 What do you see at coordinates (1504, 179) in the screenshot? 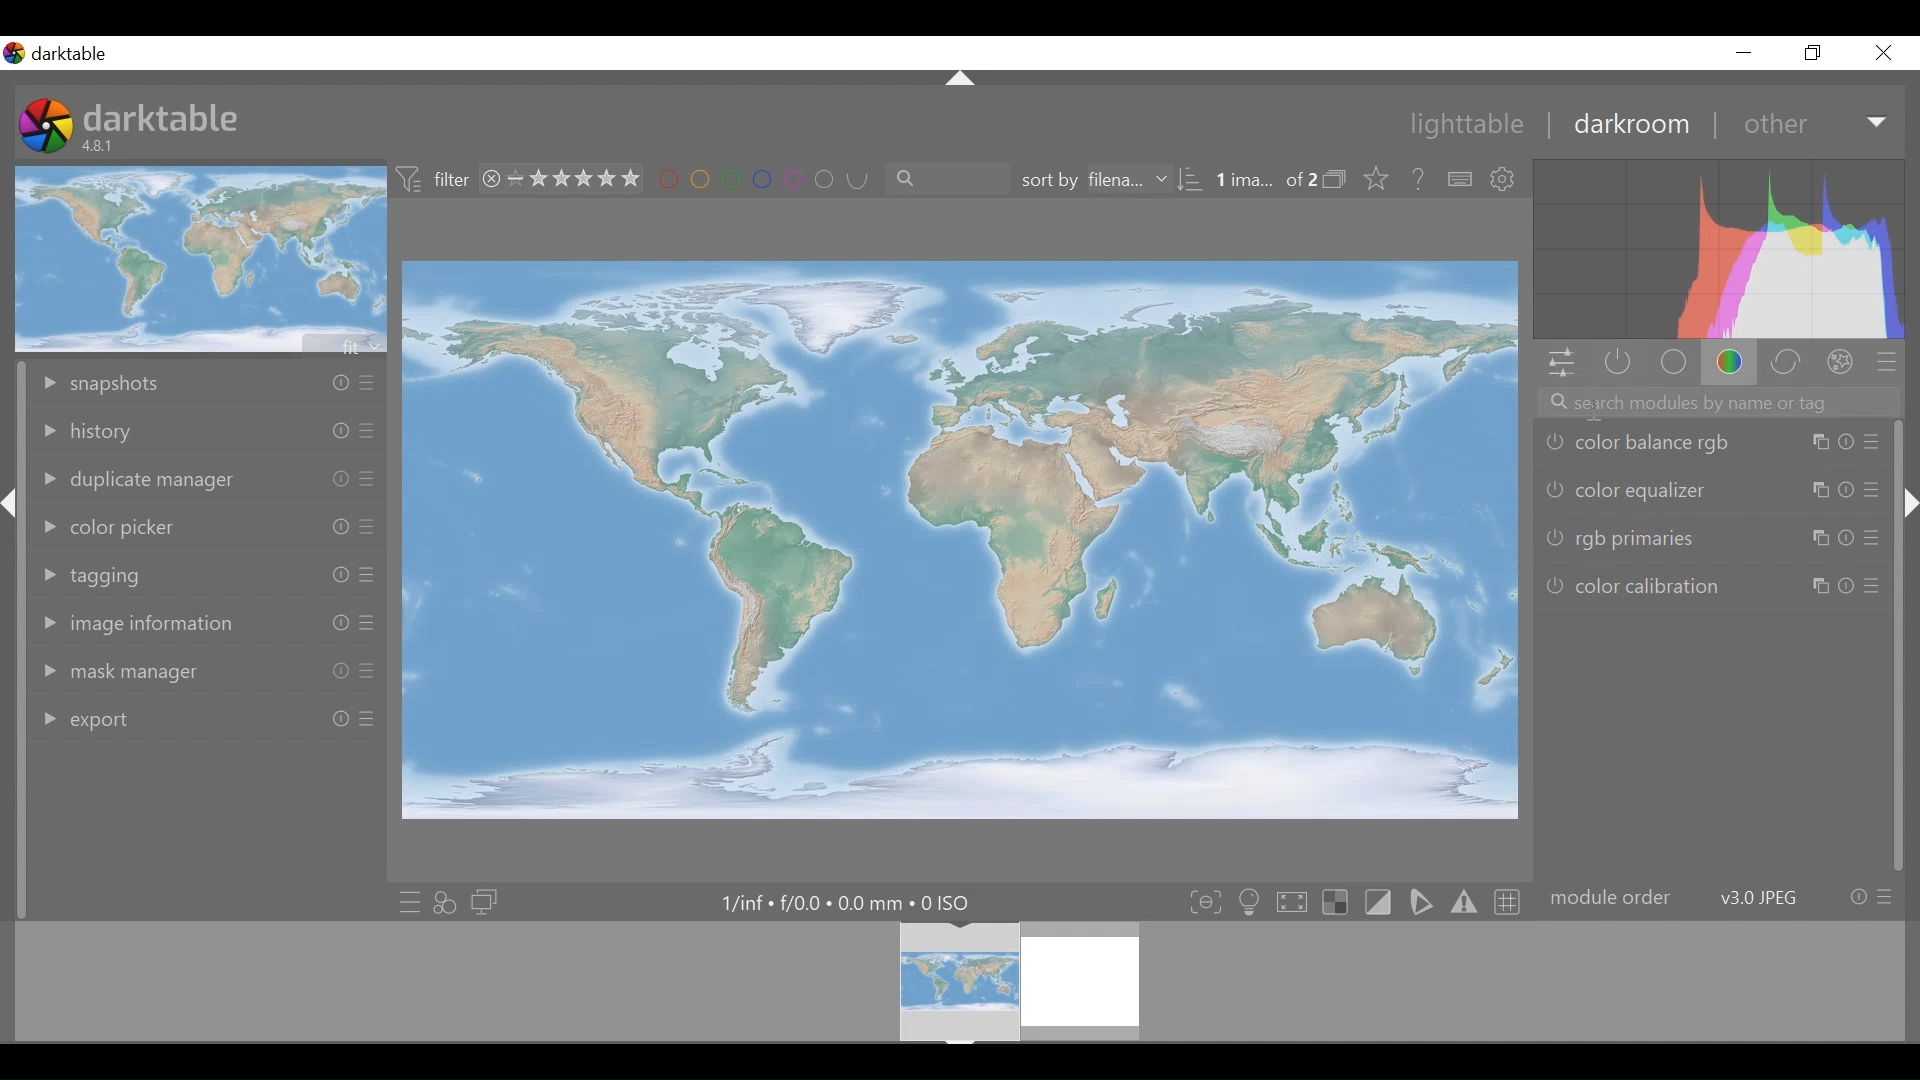
I see `settings` at bounding box center [1504, 179].